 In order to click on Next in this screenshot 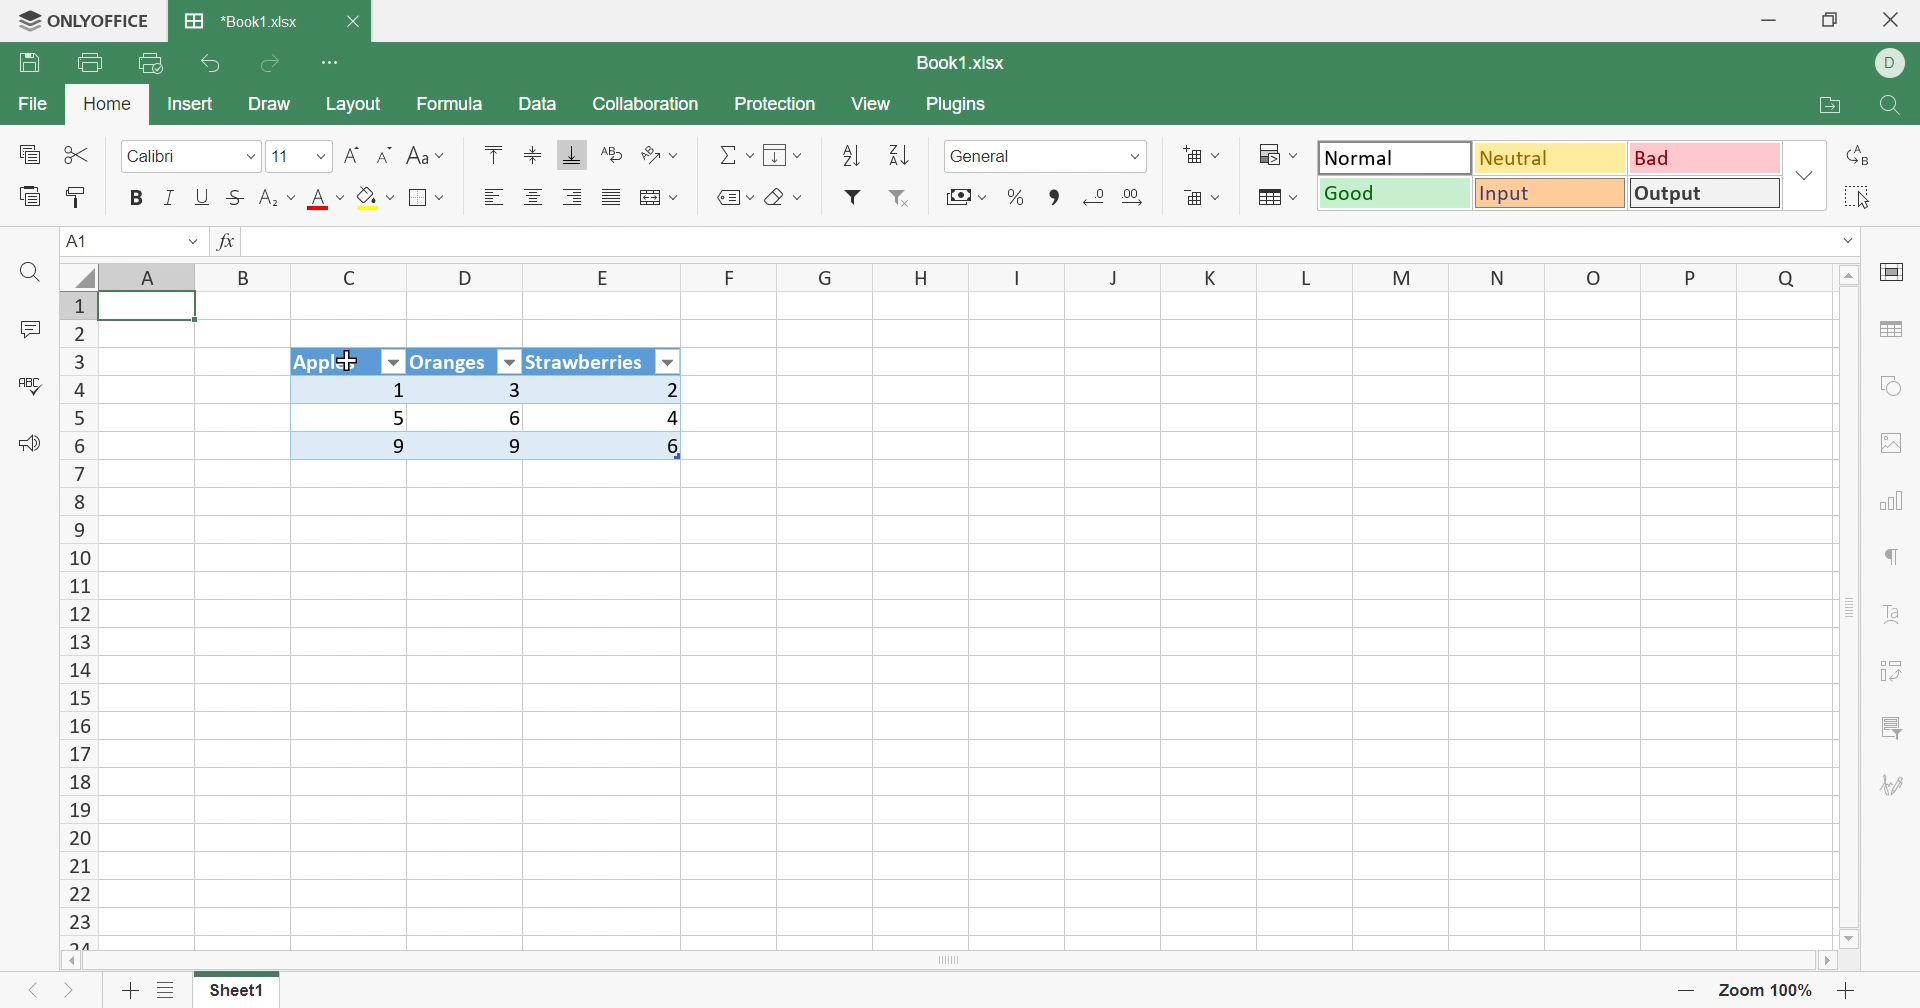, I will do `click(70, 995)`.